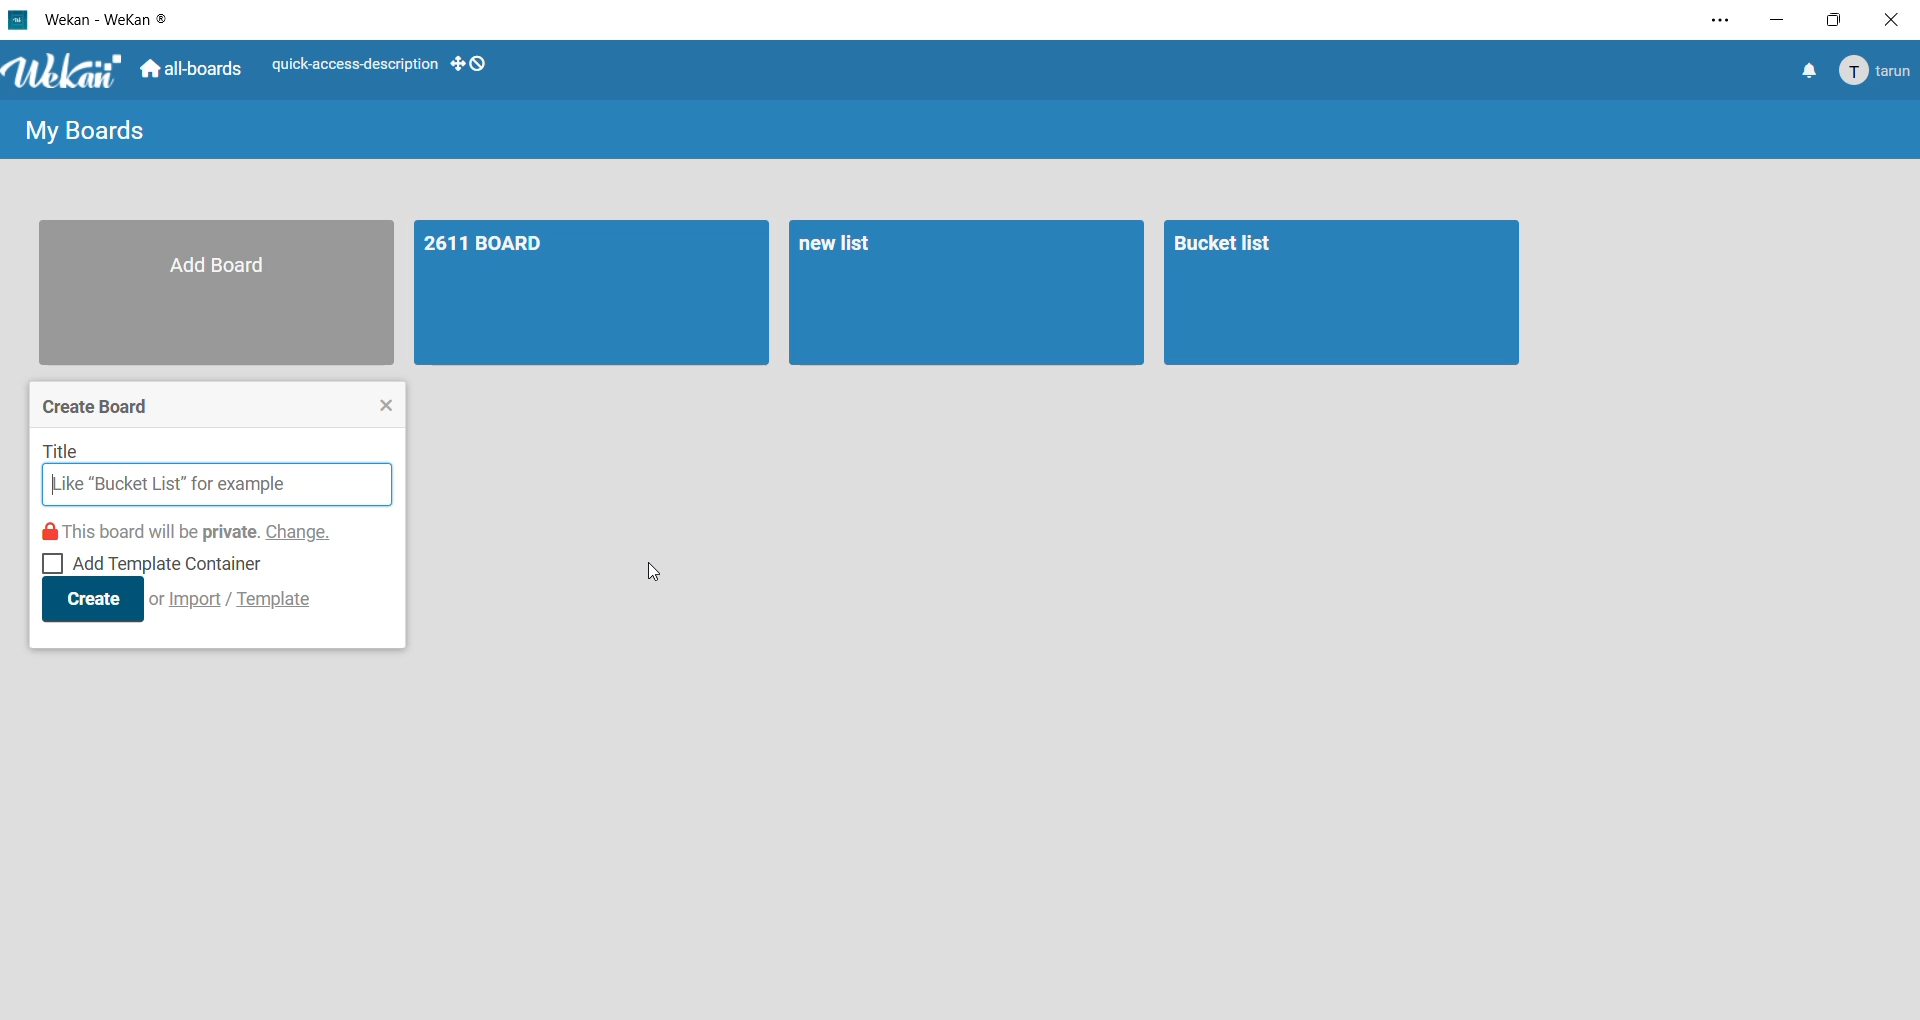 The height and width of the screenshot is (1020, 1920). What do you see at coordinates (1892, 20) in the screenshot?
I see `close` at bounding box center [1892, 20].